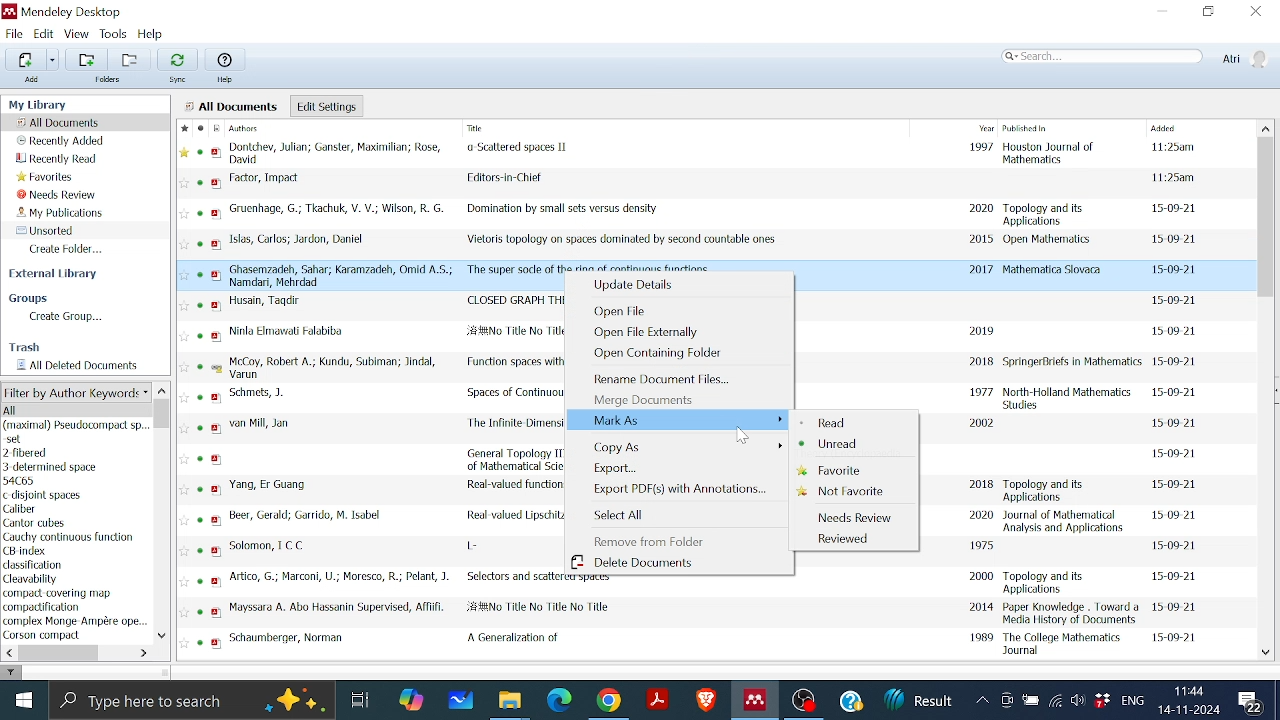 Image resolution: width=1280 pixels, height=720 pixels. Describe the element at coordinates (371, 491) in the screenshot. I see `Real-valued functions and some related spaces` at that location.